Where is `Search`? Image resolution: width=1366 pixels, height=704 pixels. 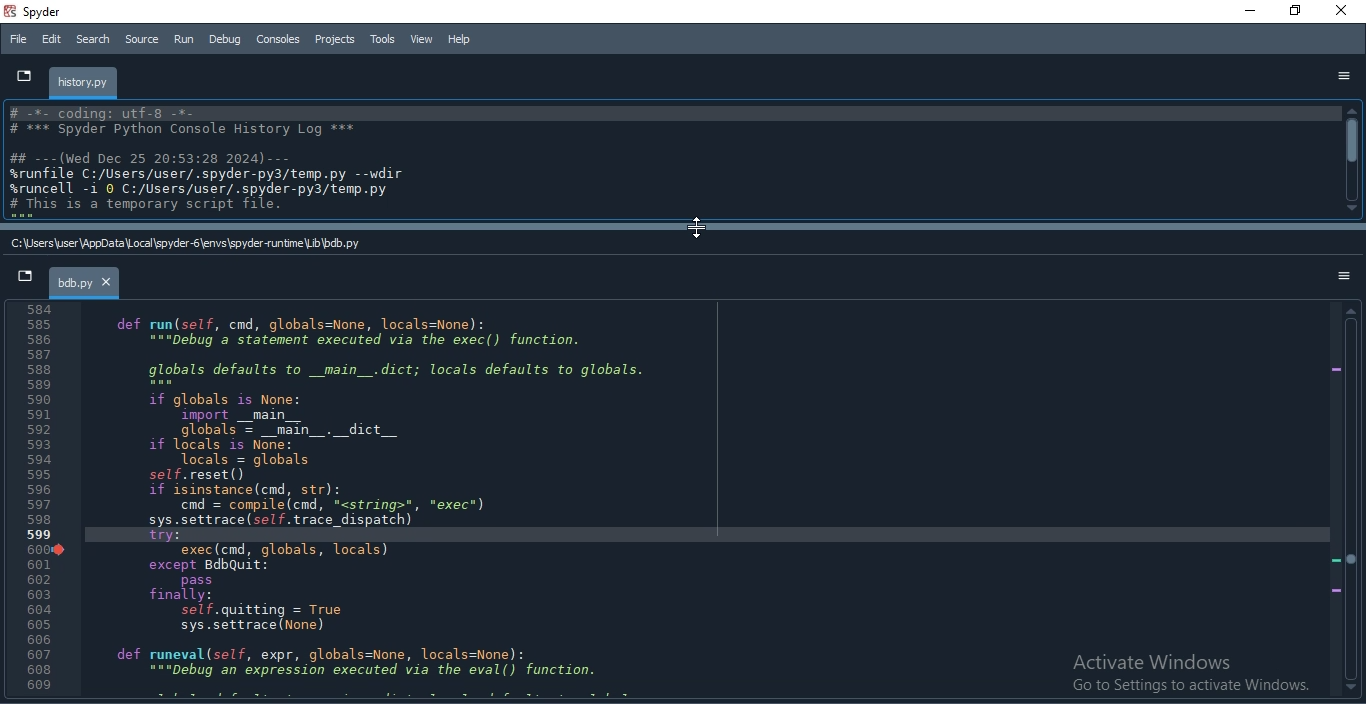 Search is located at coordinates (92, 40).